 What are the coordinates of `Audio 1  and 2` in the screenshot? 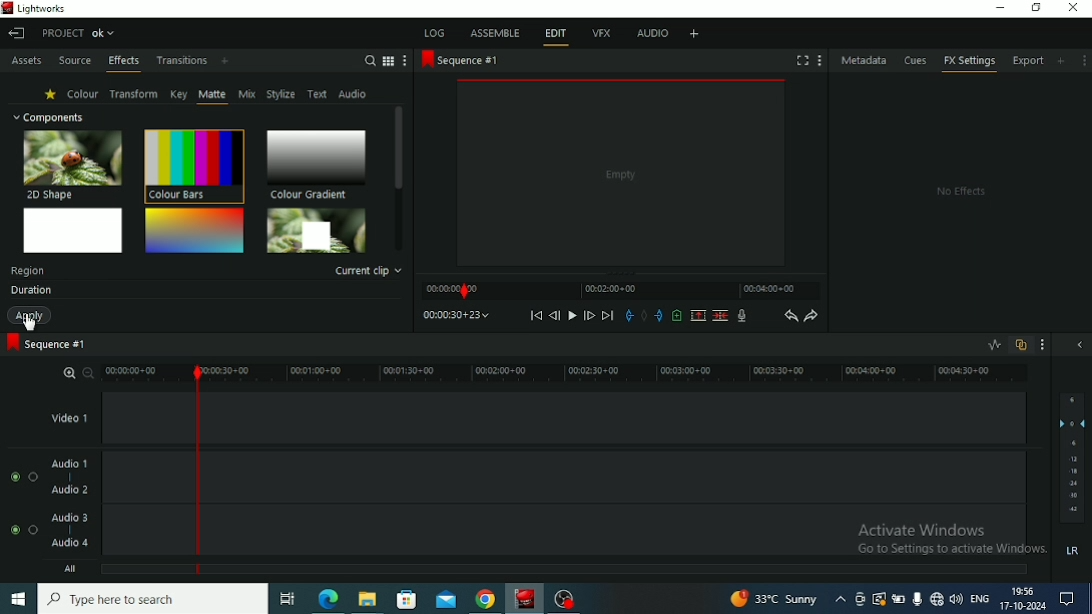 It's located at (89, 477).